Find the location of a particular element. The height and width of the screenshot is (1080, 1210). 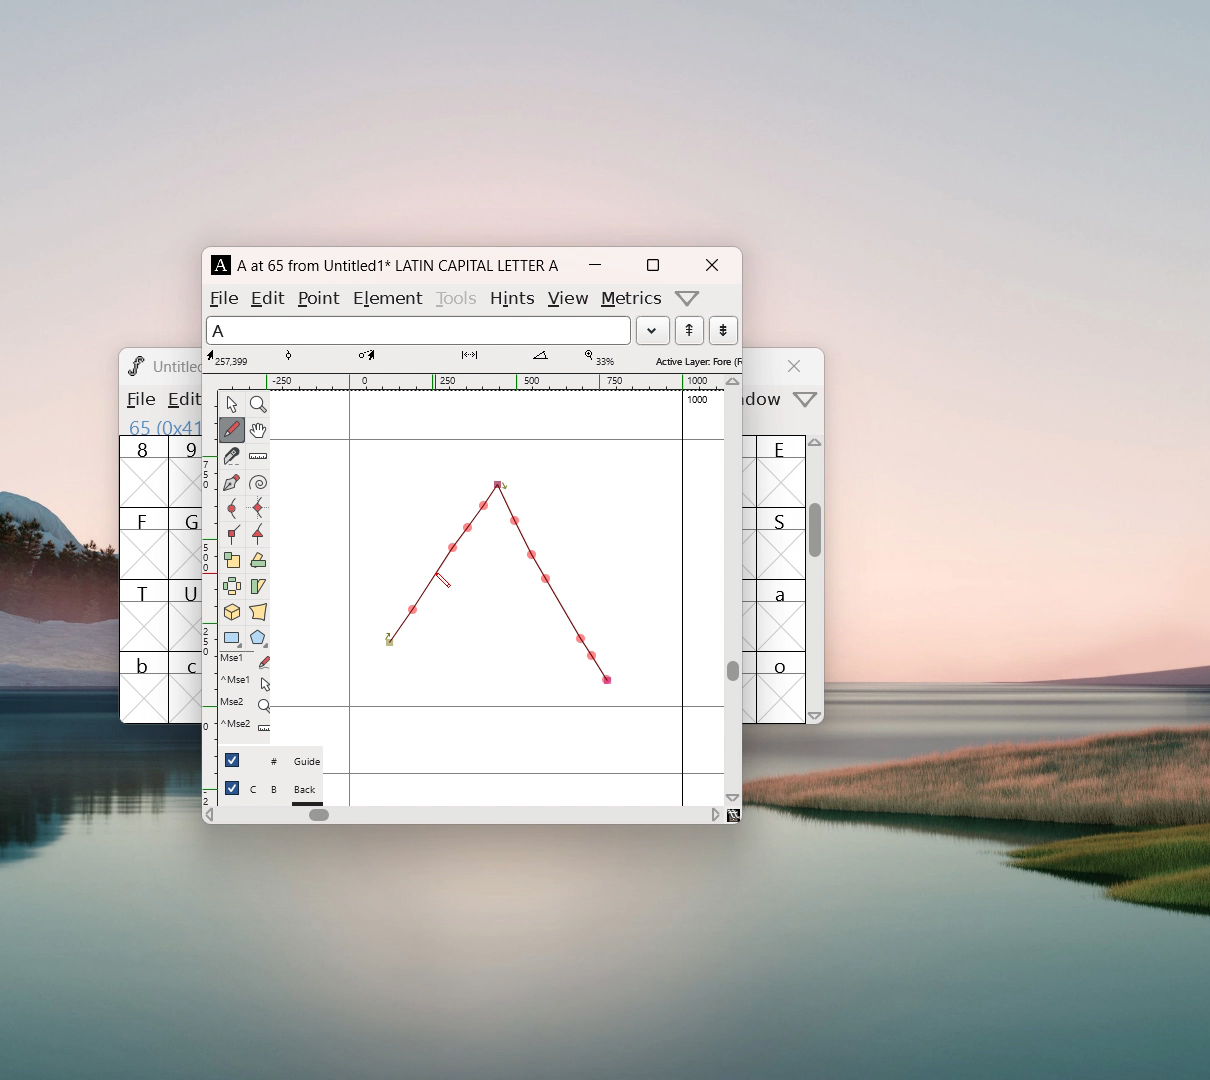

tangent is located at coordinates (309, 357).